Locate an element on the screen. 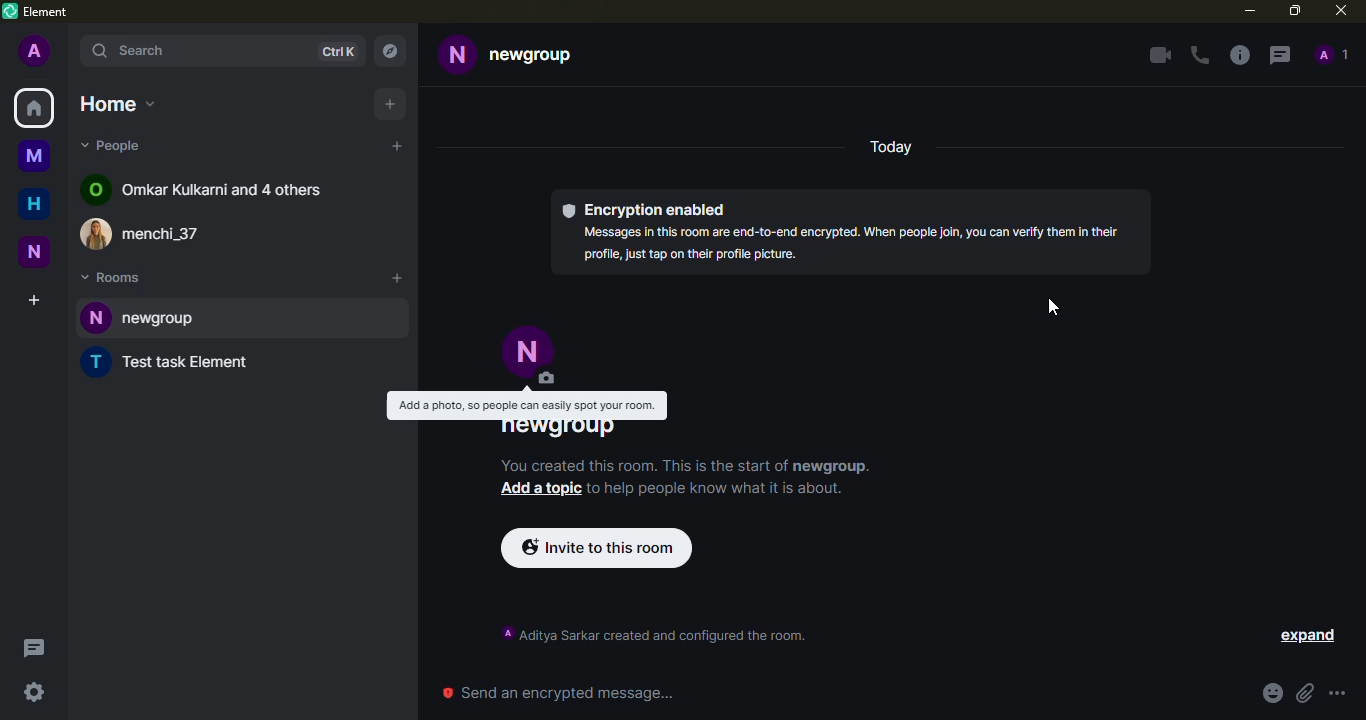 The image size is (1366, 720). profile pic is located at coordinates (530, 356).